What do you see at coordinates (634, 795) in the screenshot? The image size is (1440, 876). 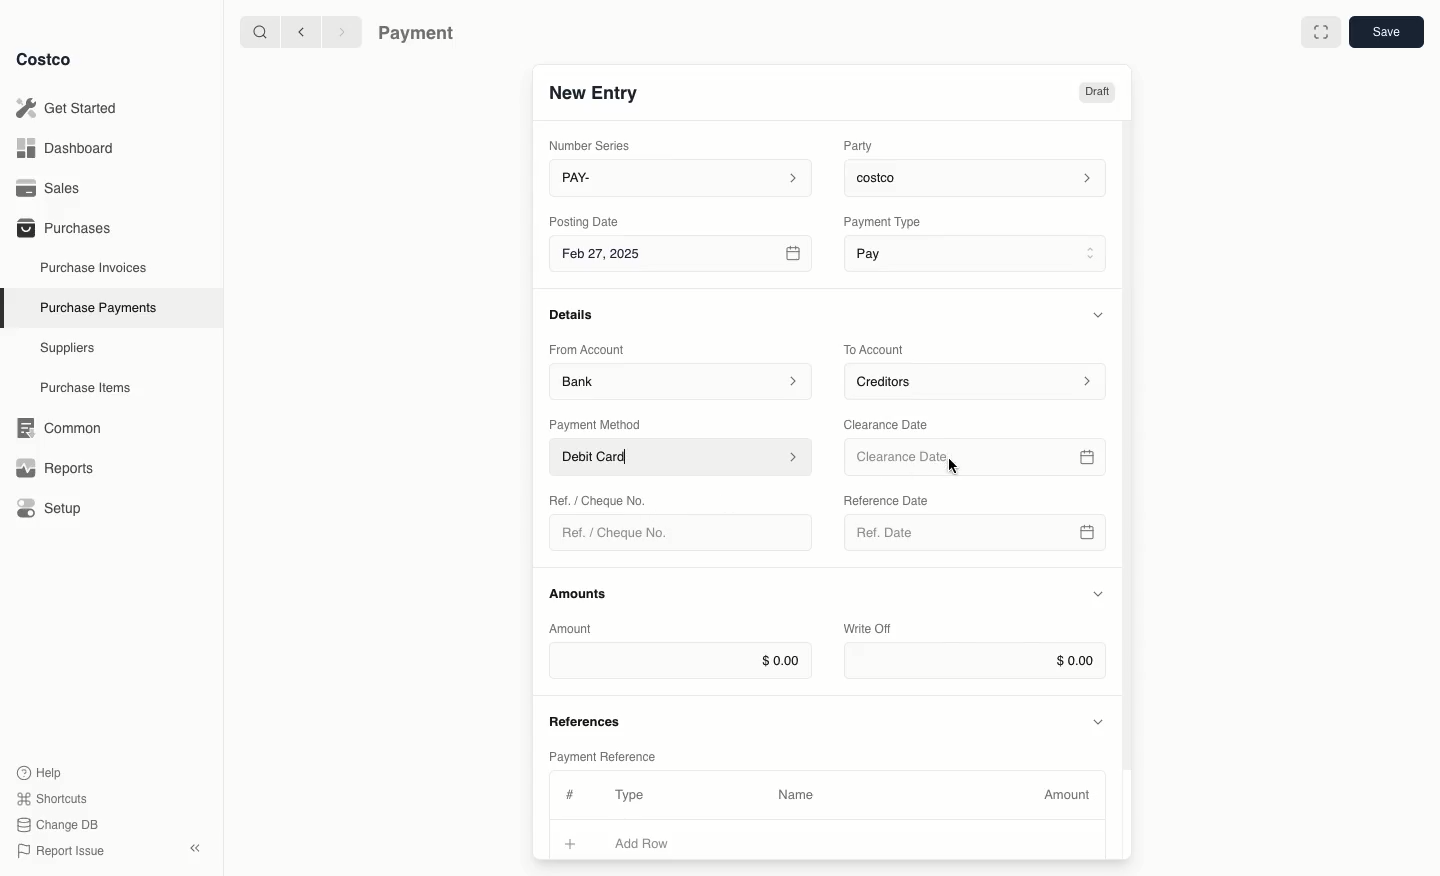 I see `Type` at bounding box center [634, 795].